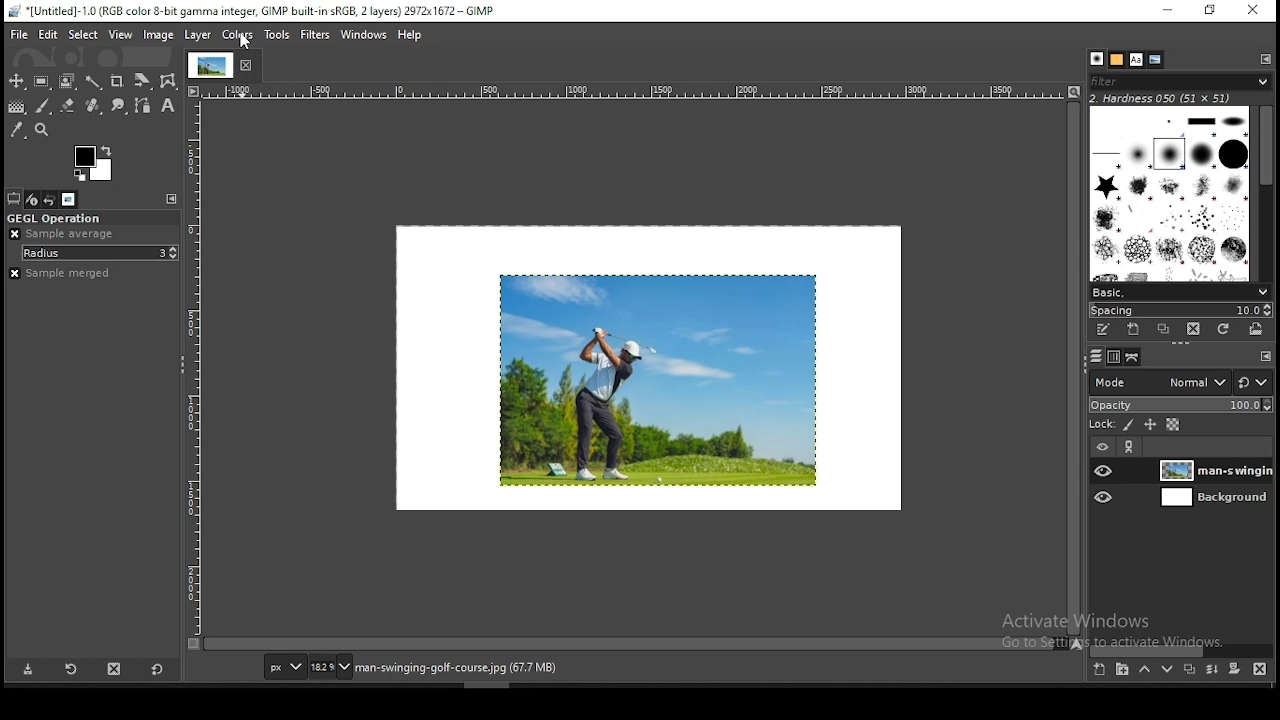 The image size is (1280, 720). I want to click on sample merged, so click(63, 273).